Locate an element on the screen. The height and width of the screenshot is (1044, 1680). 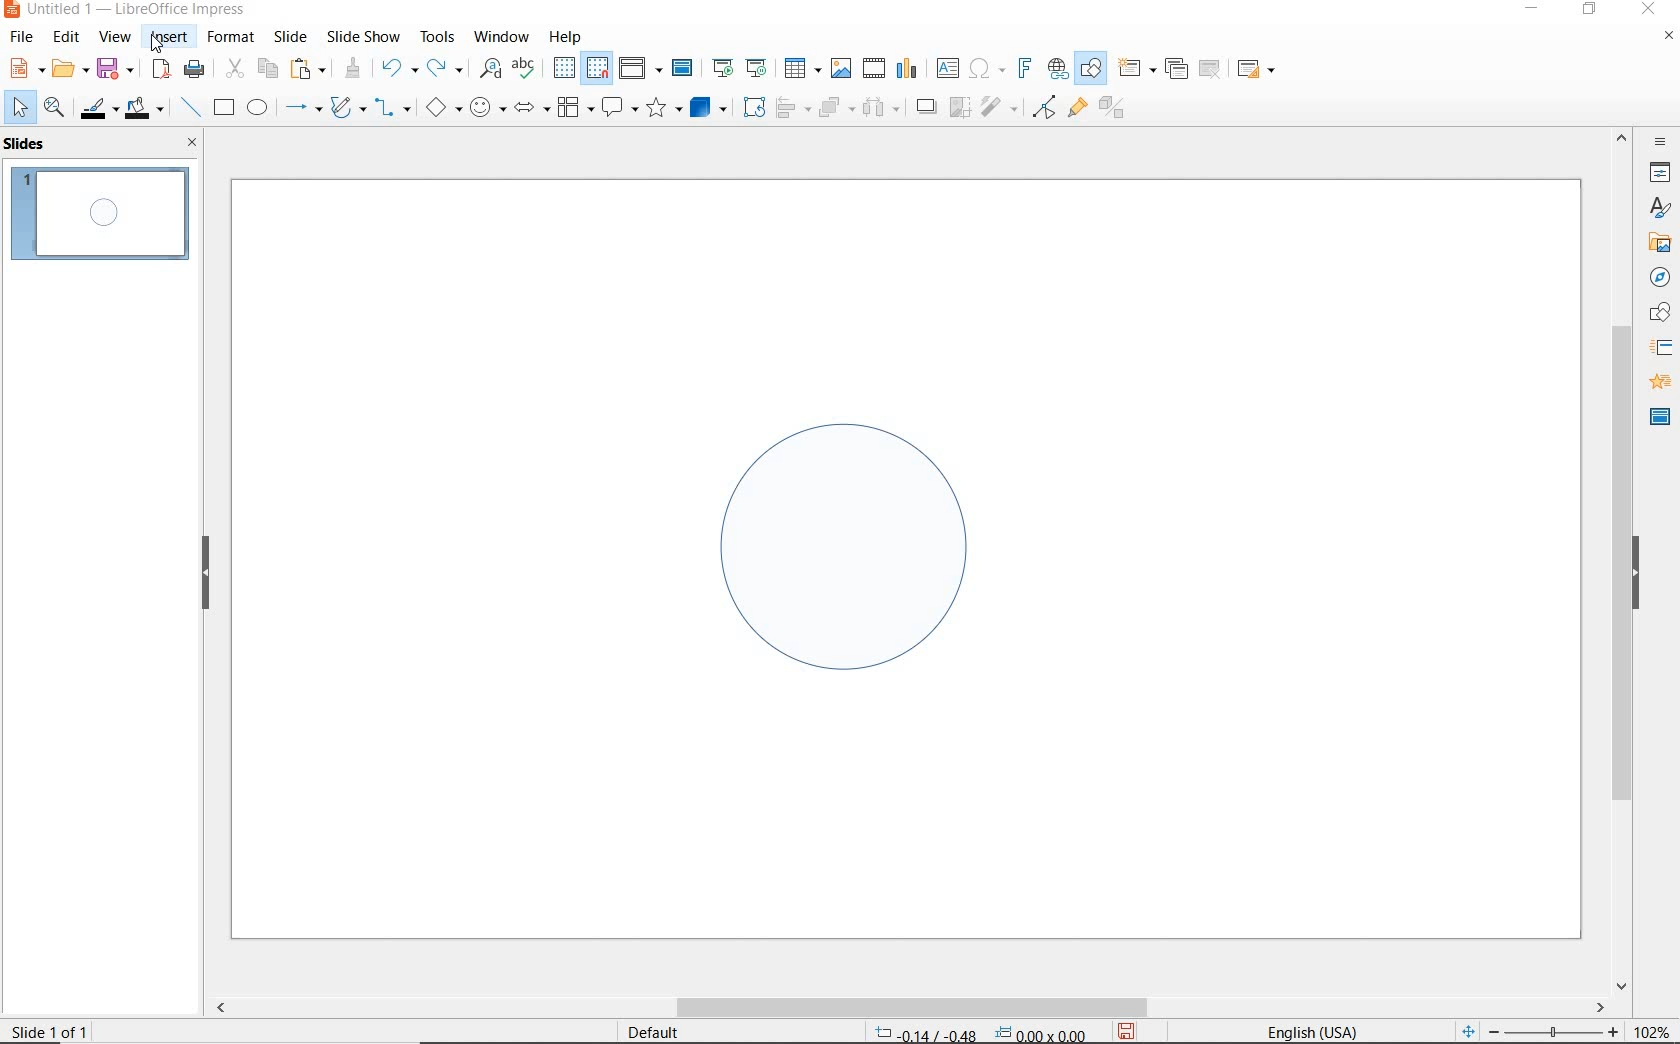
undo is located at coordinates (396, 70).